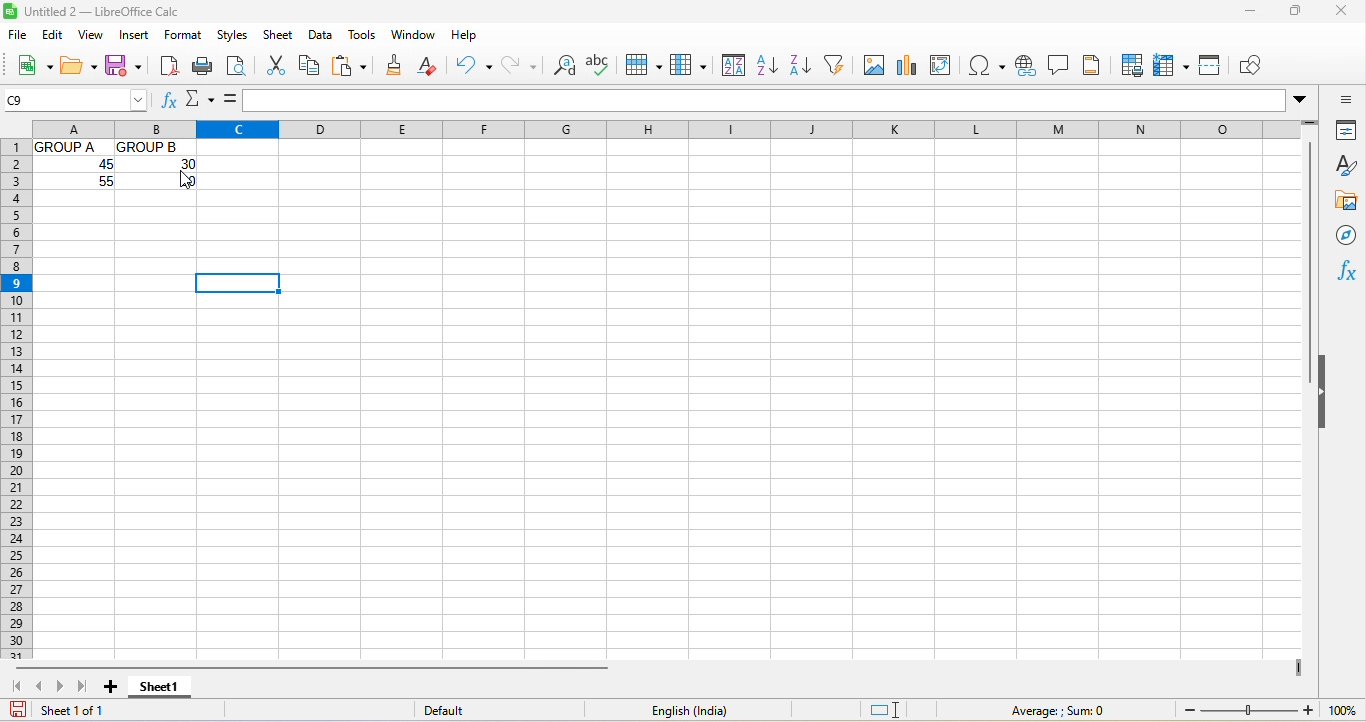  What do you see at coordinates (93, 713) in the screenshot?
I see `sheet 1 of 1` at bounding box center [93, 713].